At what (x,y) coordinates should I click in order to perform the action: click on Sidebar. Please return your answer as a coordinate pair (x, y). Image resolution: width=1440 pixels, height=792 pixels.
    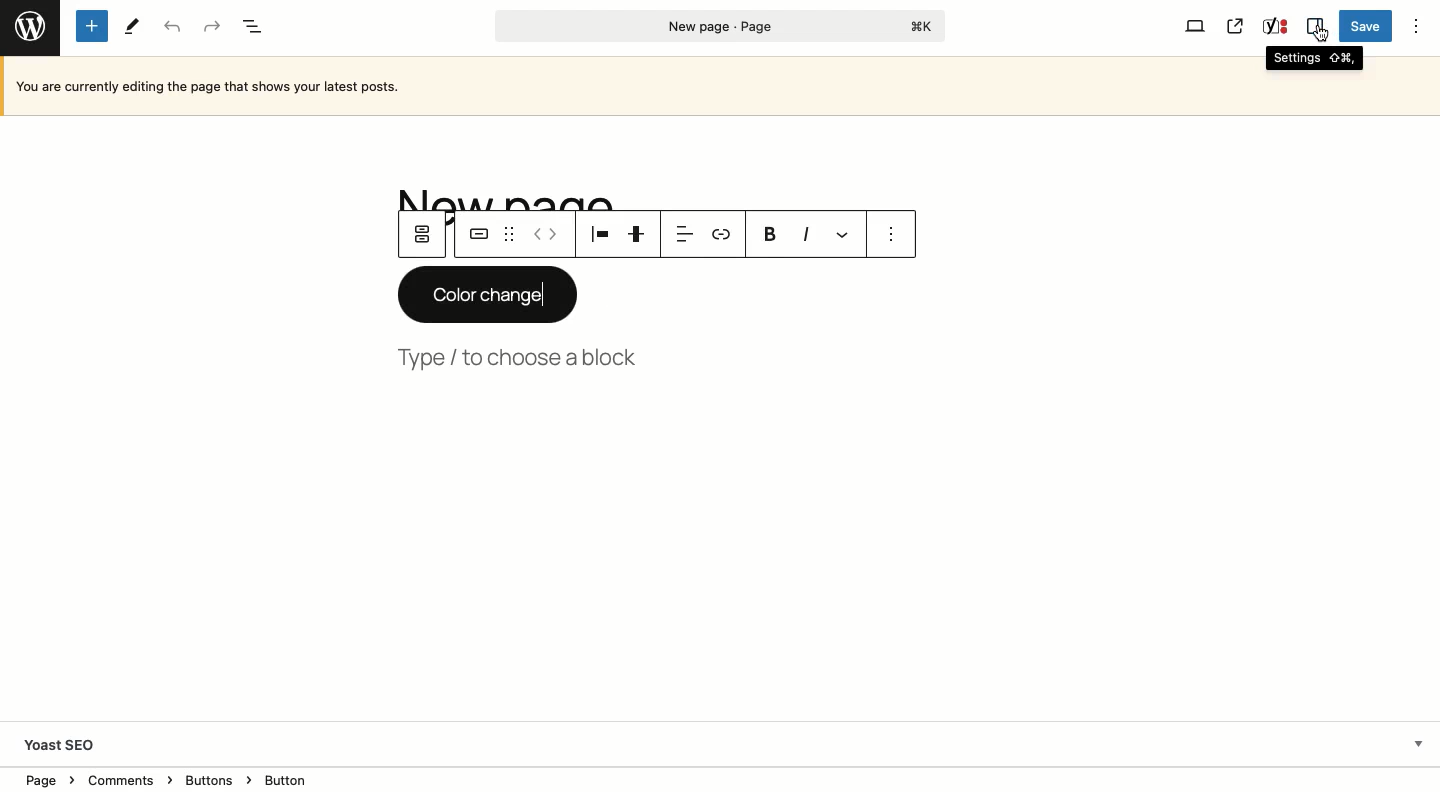
    Looking at the image, I should click on (1314, 26).